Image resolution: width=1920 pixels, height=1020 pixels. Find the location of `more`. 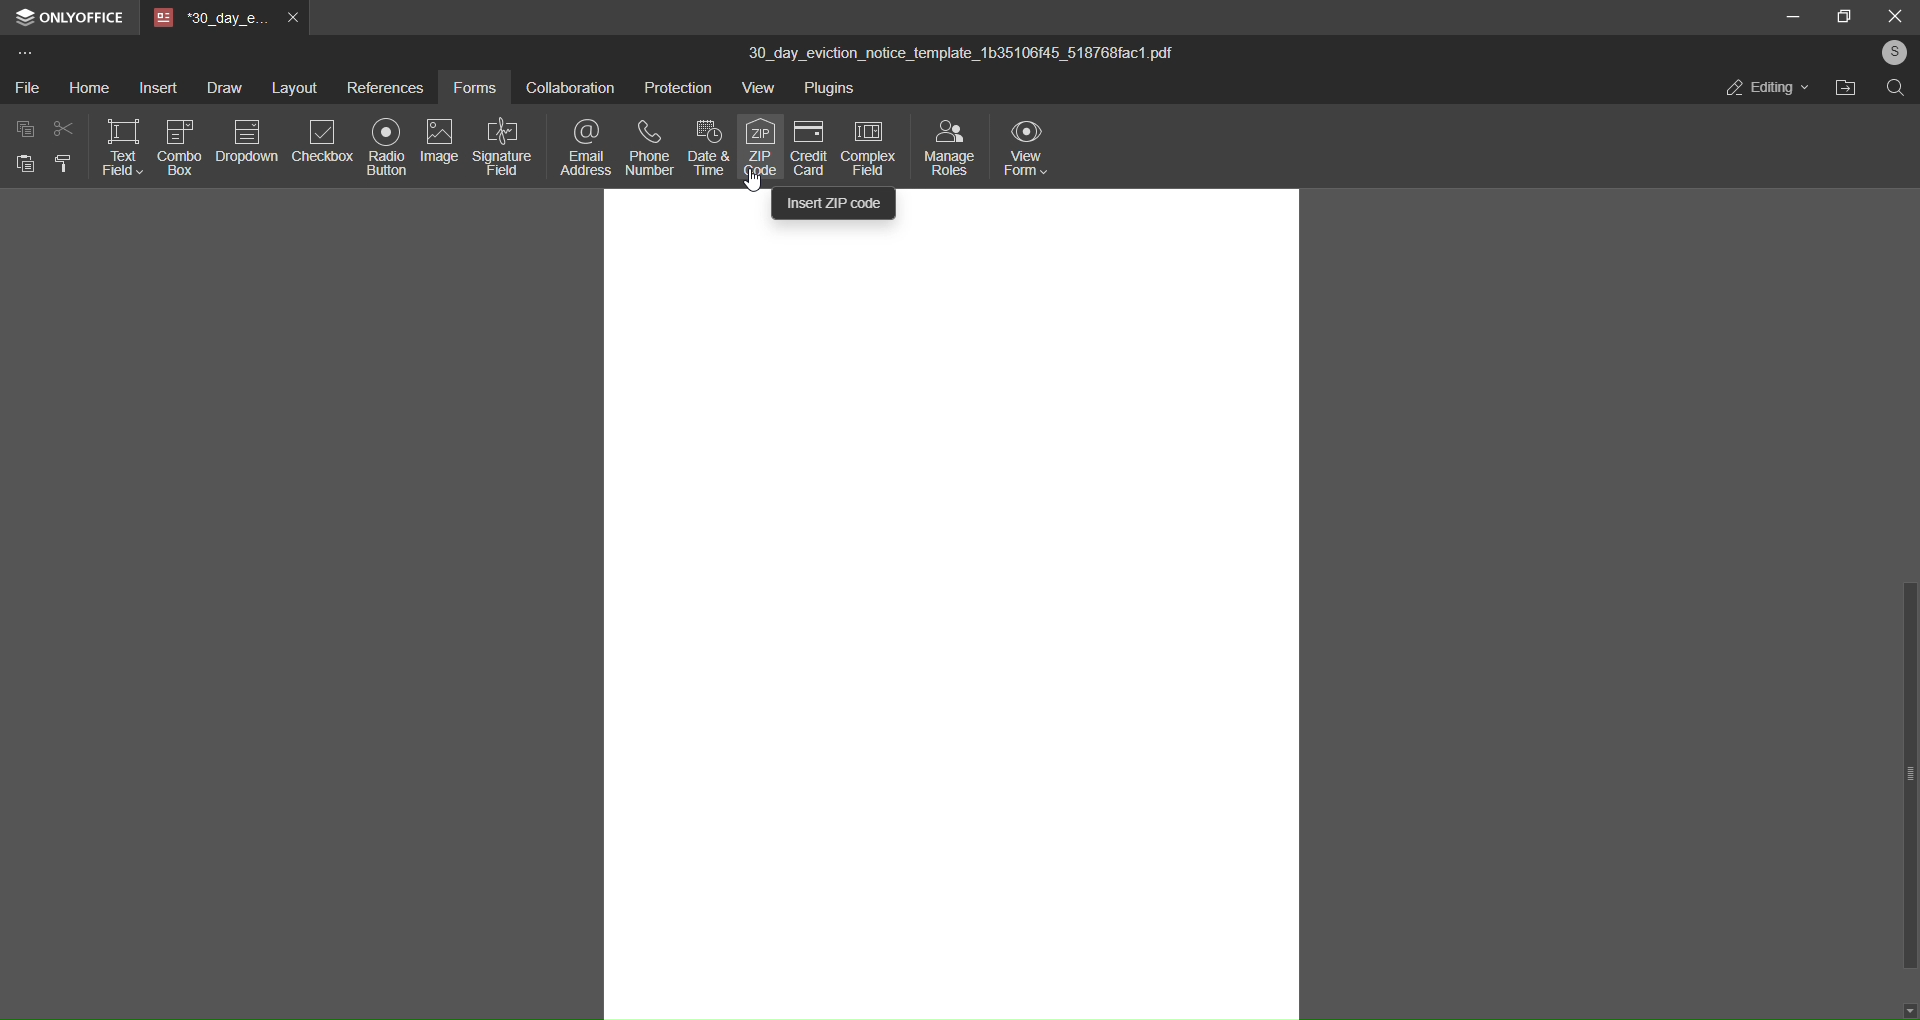

more is located at coordinates (22, 51).